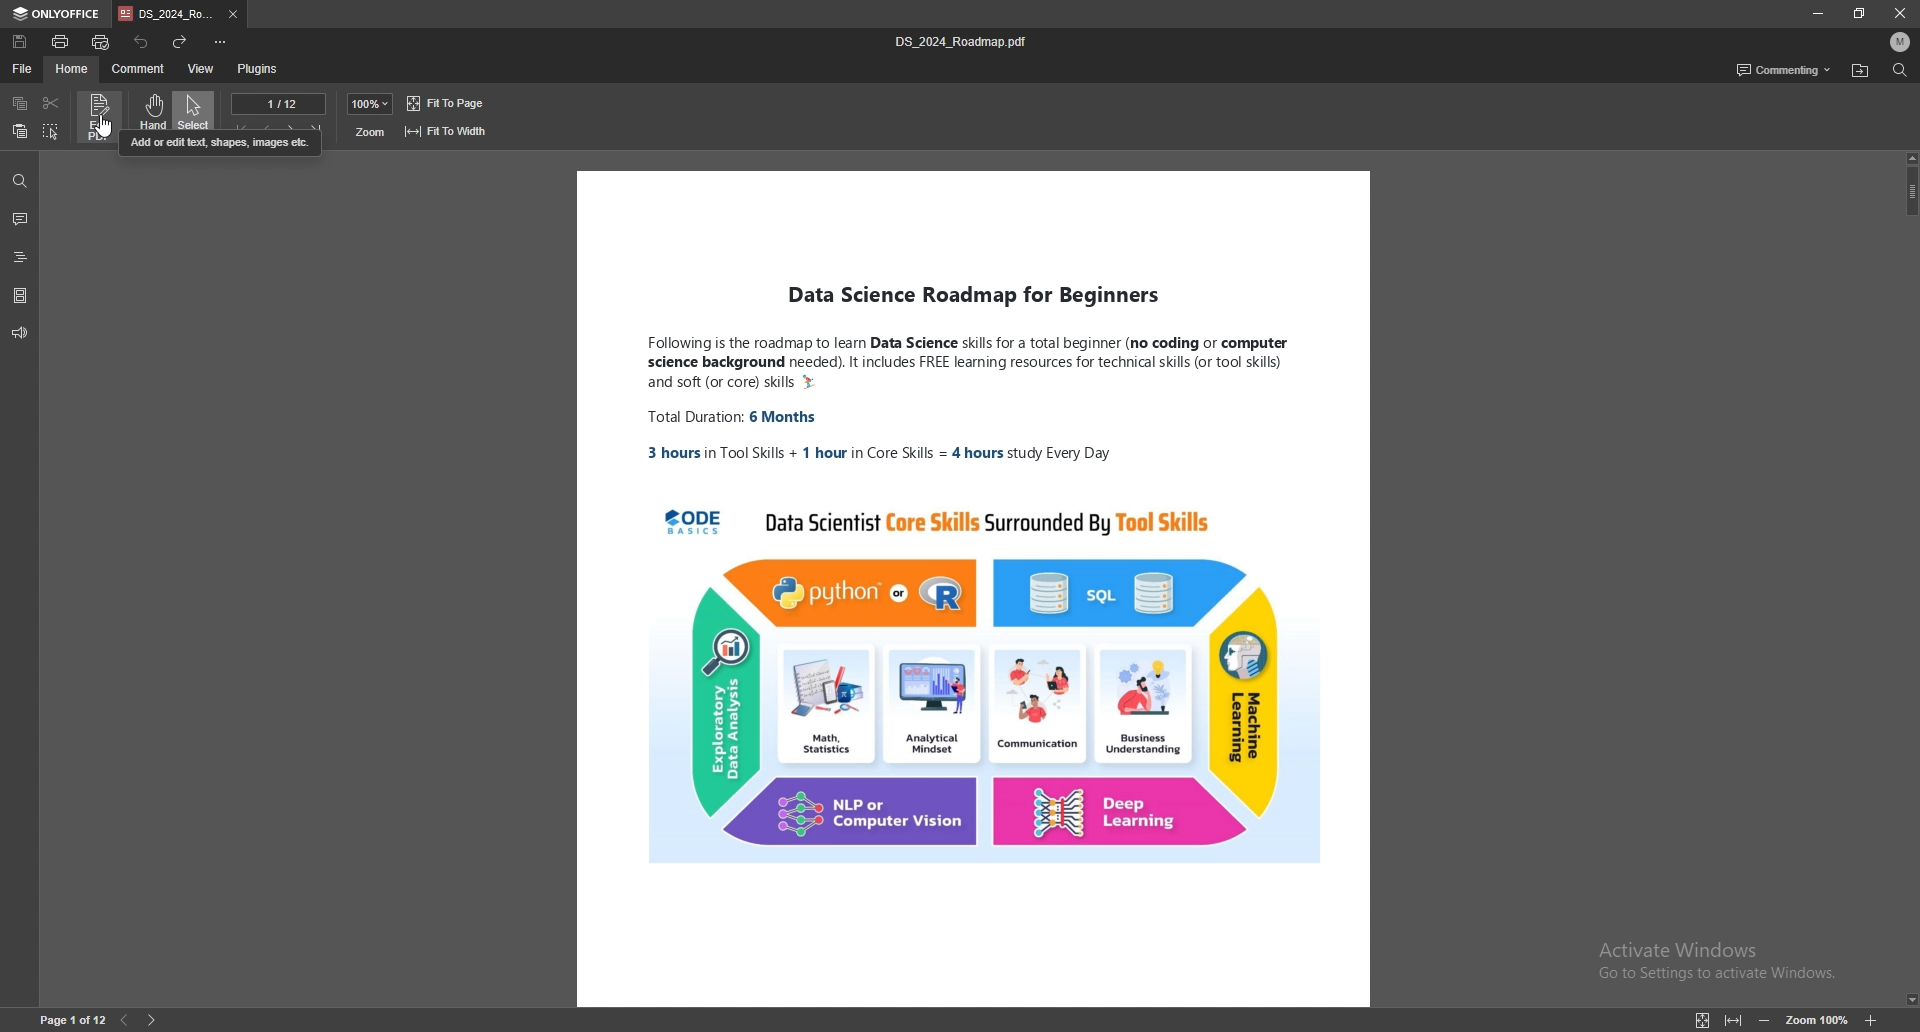 This screenshot has height=1032, width=1920. Describe the element at coordinates (141, 41) in the screenshot. I see `undo` at that location.